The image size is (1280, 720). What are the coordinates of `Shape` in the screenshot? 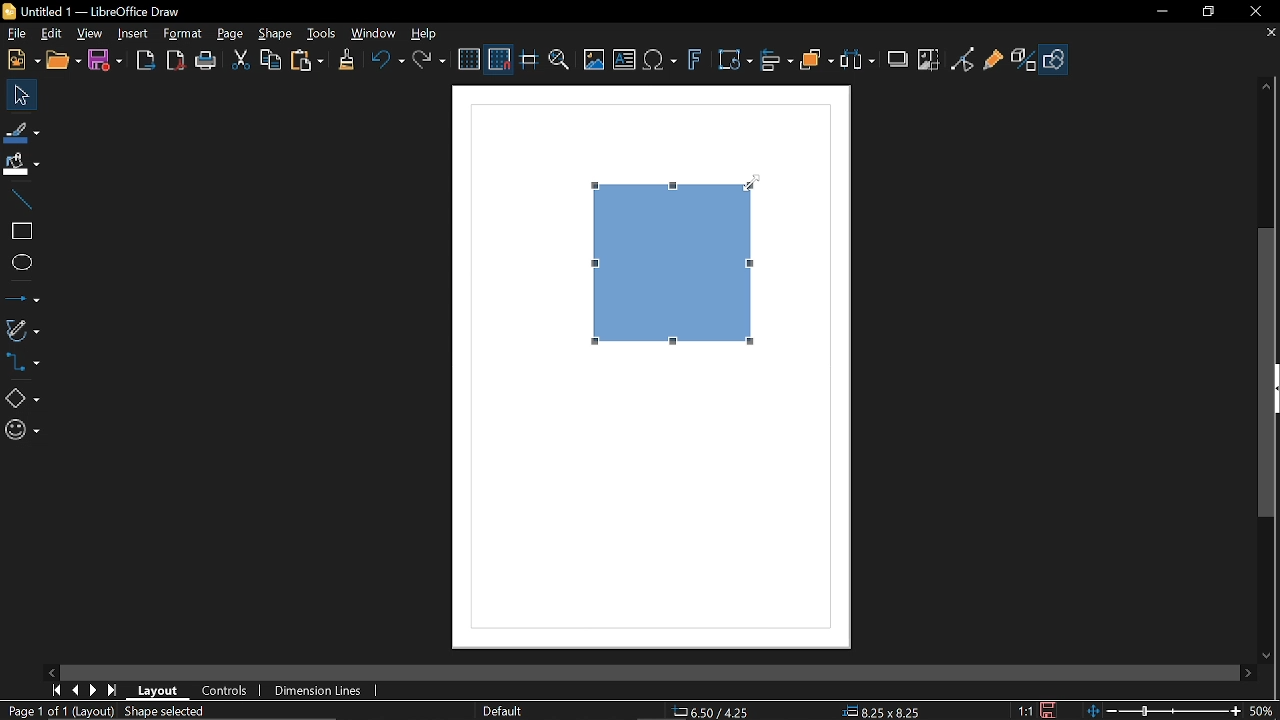 It's located at (274, 36).